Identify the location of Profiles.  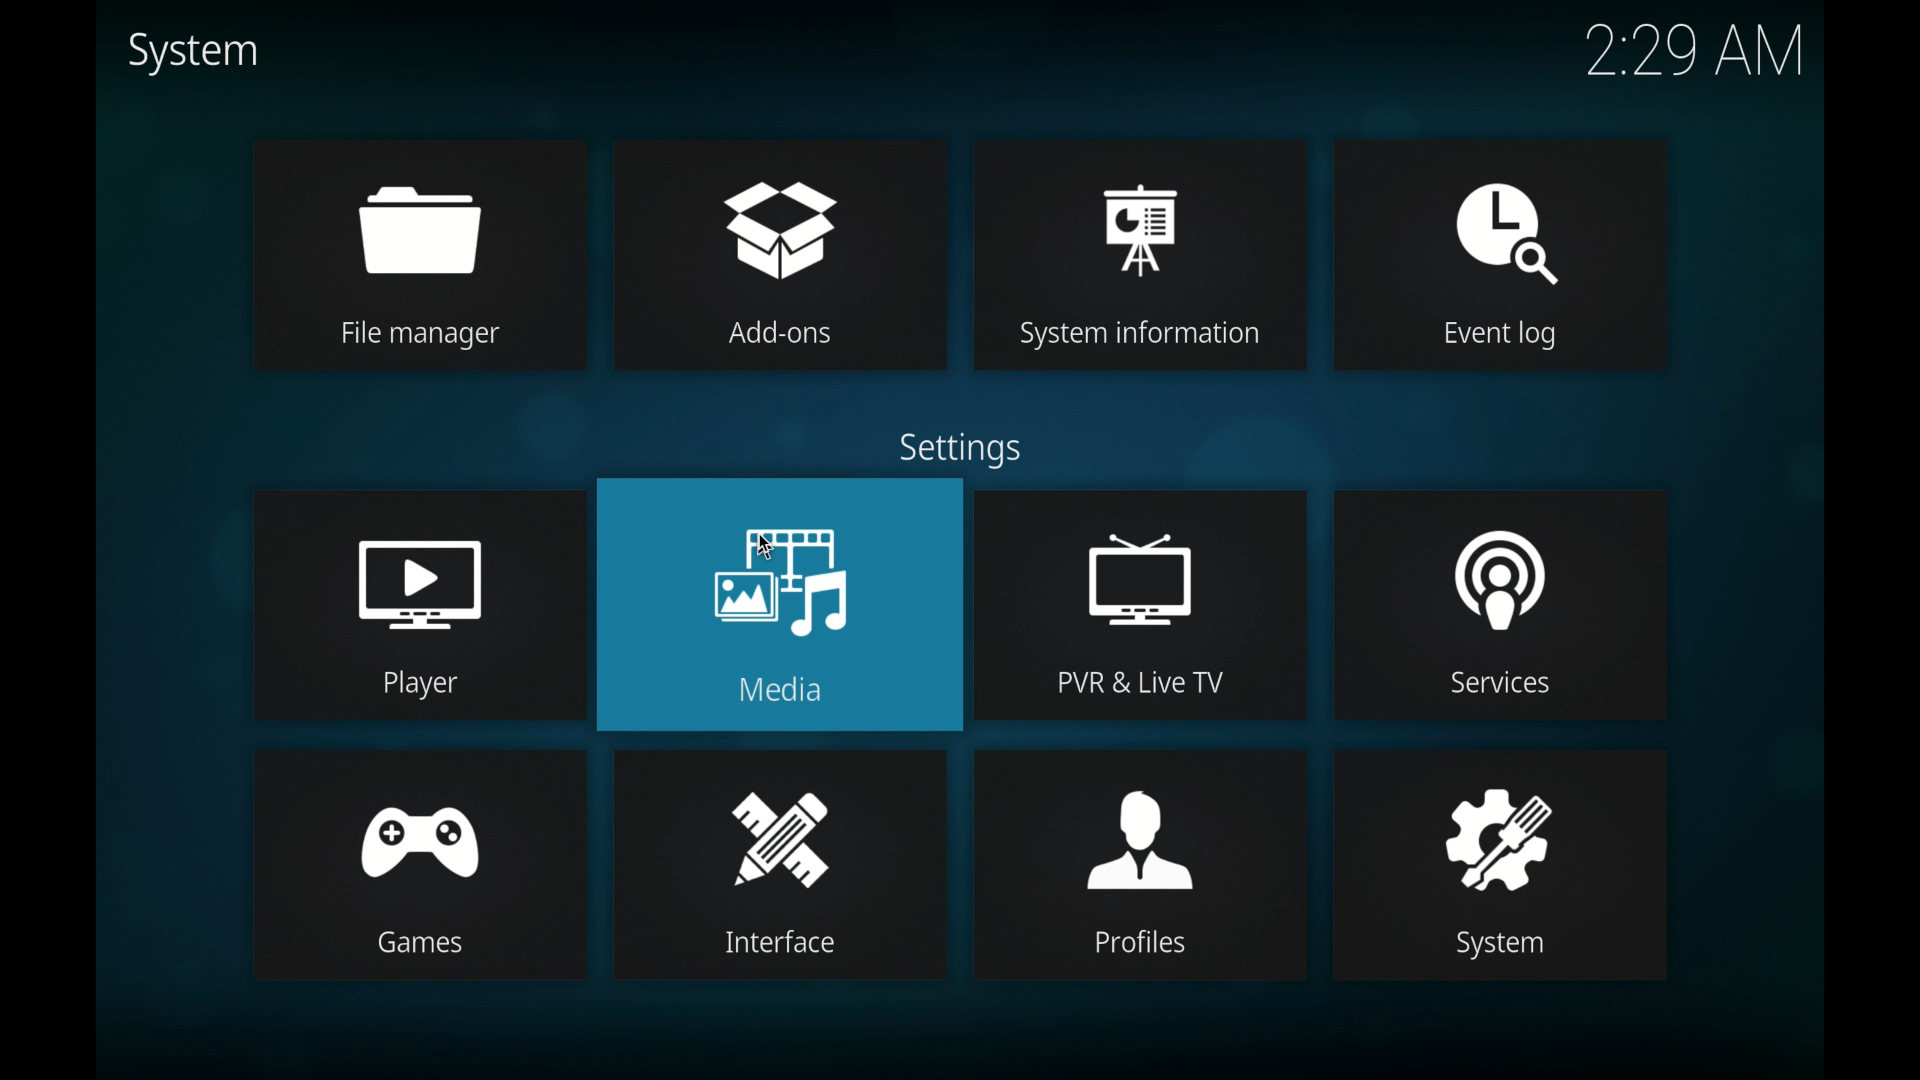
(1145, 949).